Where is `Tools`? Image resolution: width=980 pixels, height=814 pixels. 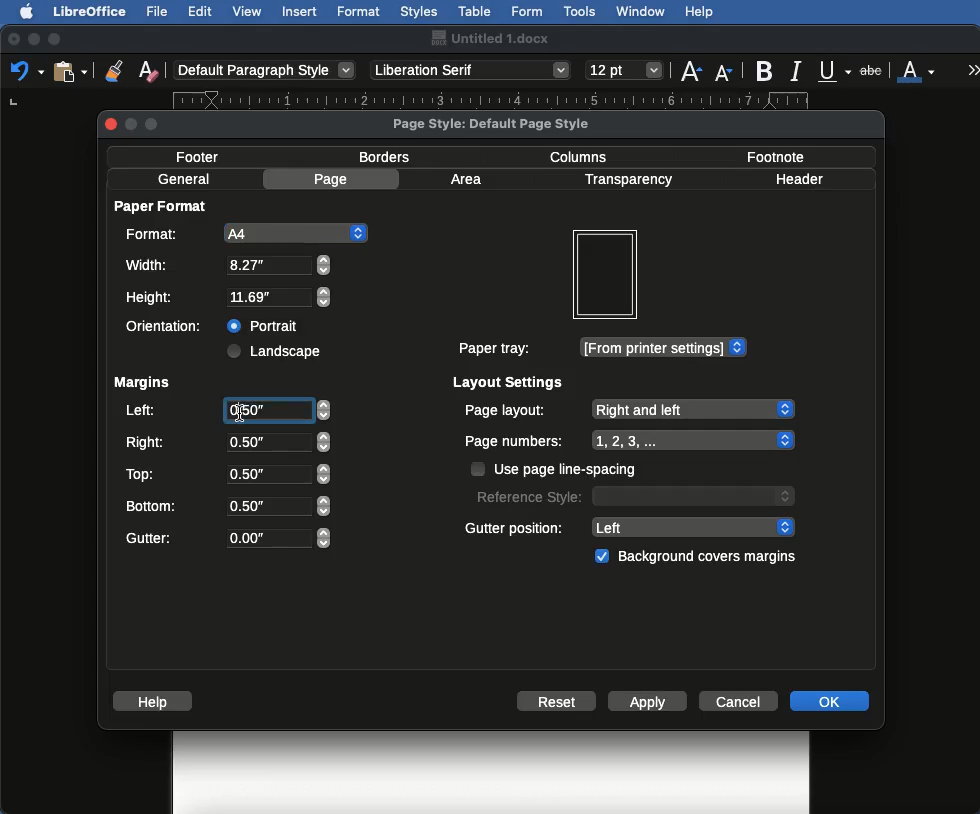
Tools is located at coordinates (581, 12).